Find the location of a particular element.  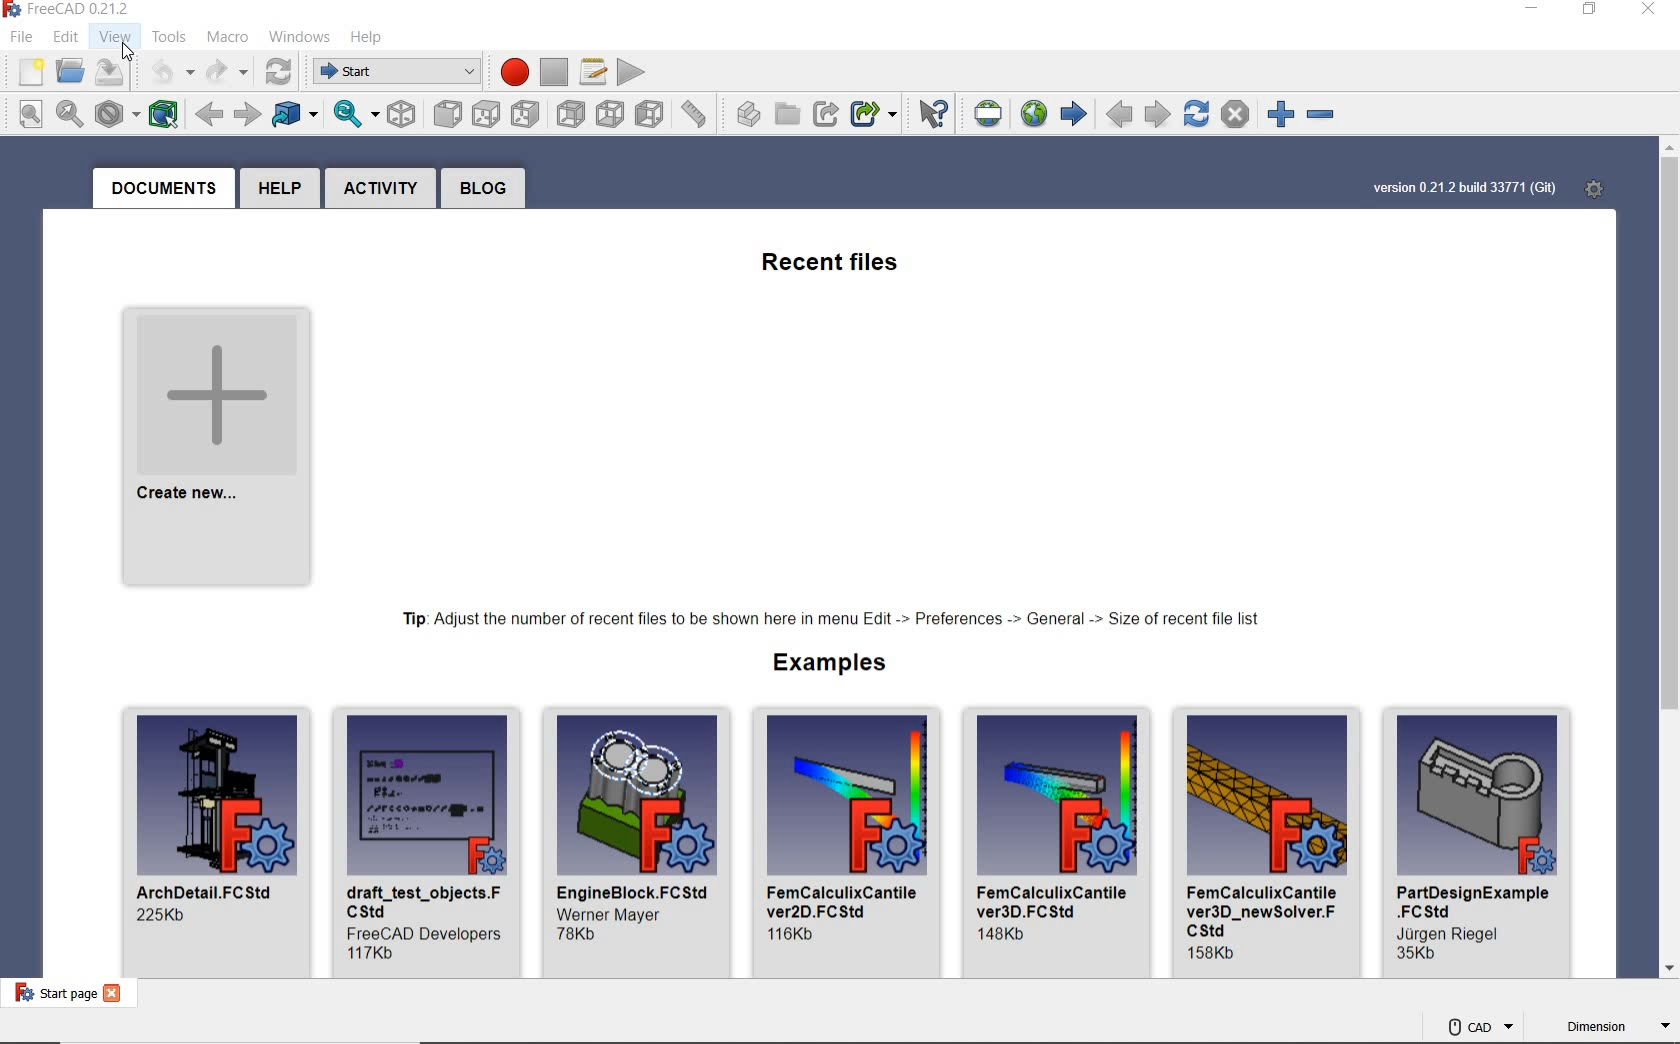

redo is located at coordinates (225, 72).